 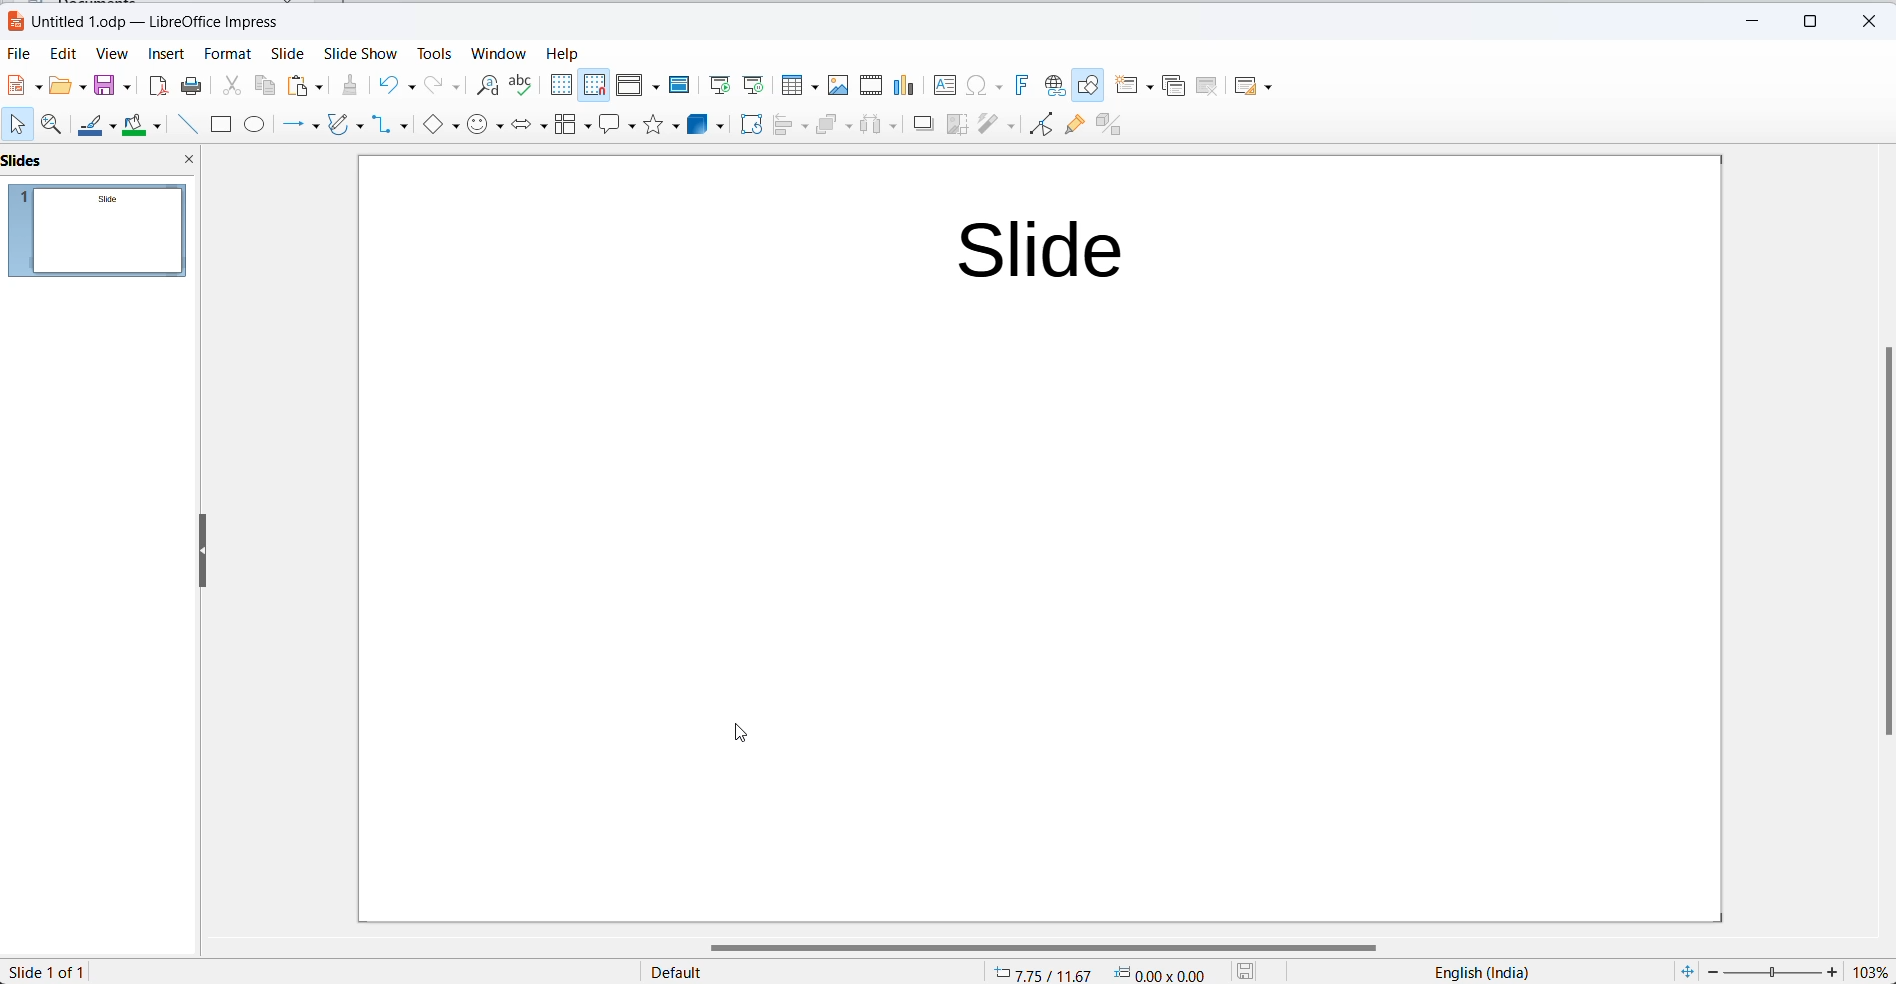 What do you see at coordinates (1208, 85) in the screenshot?
I see `delete slide` at bounding box center [1208, 85].